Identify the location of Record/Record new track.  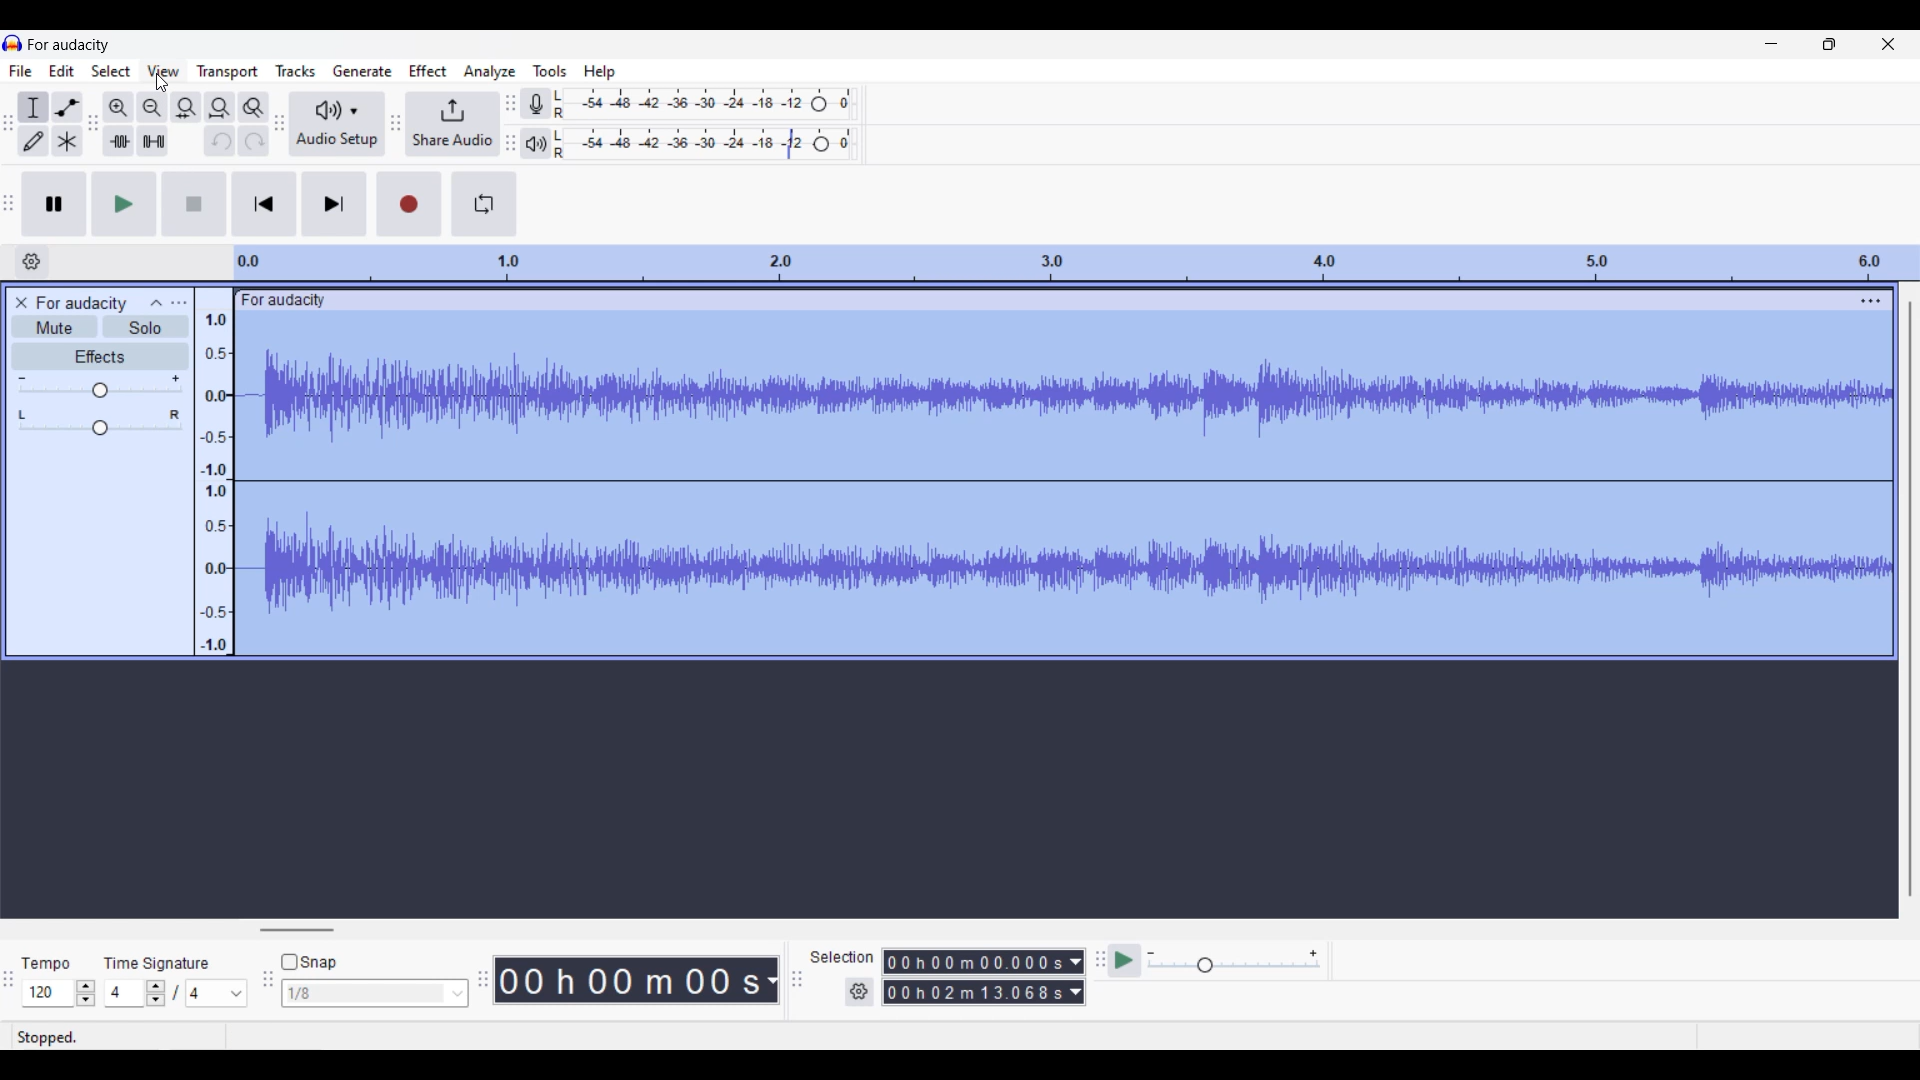
(409, 205).